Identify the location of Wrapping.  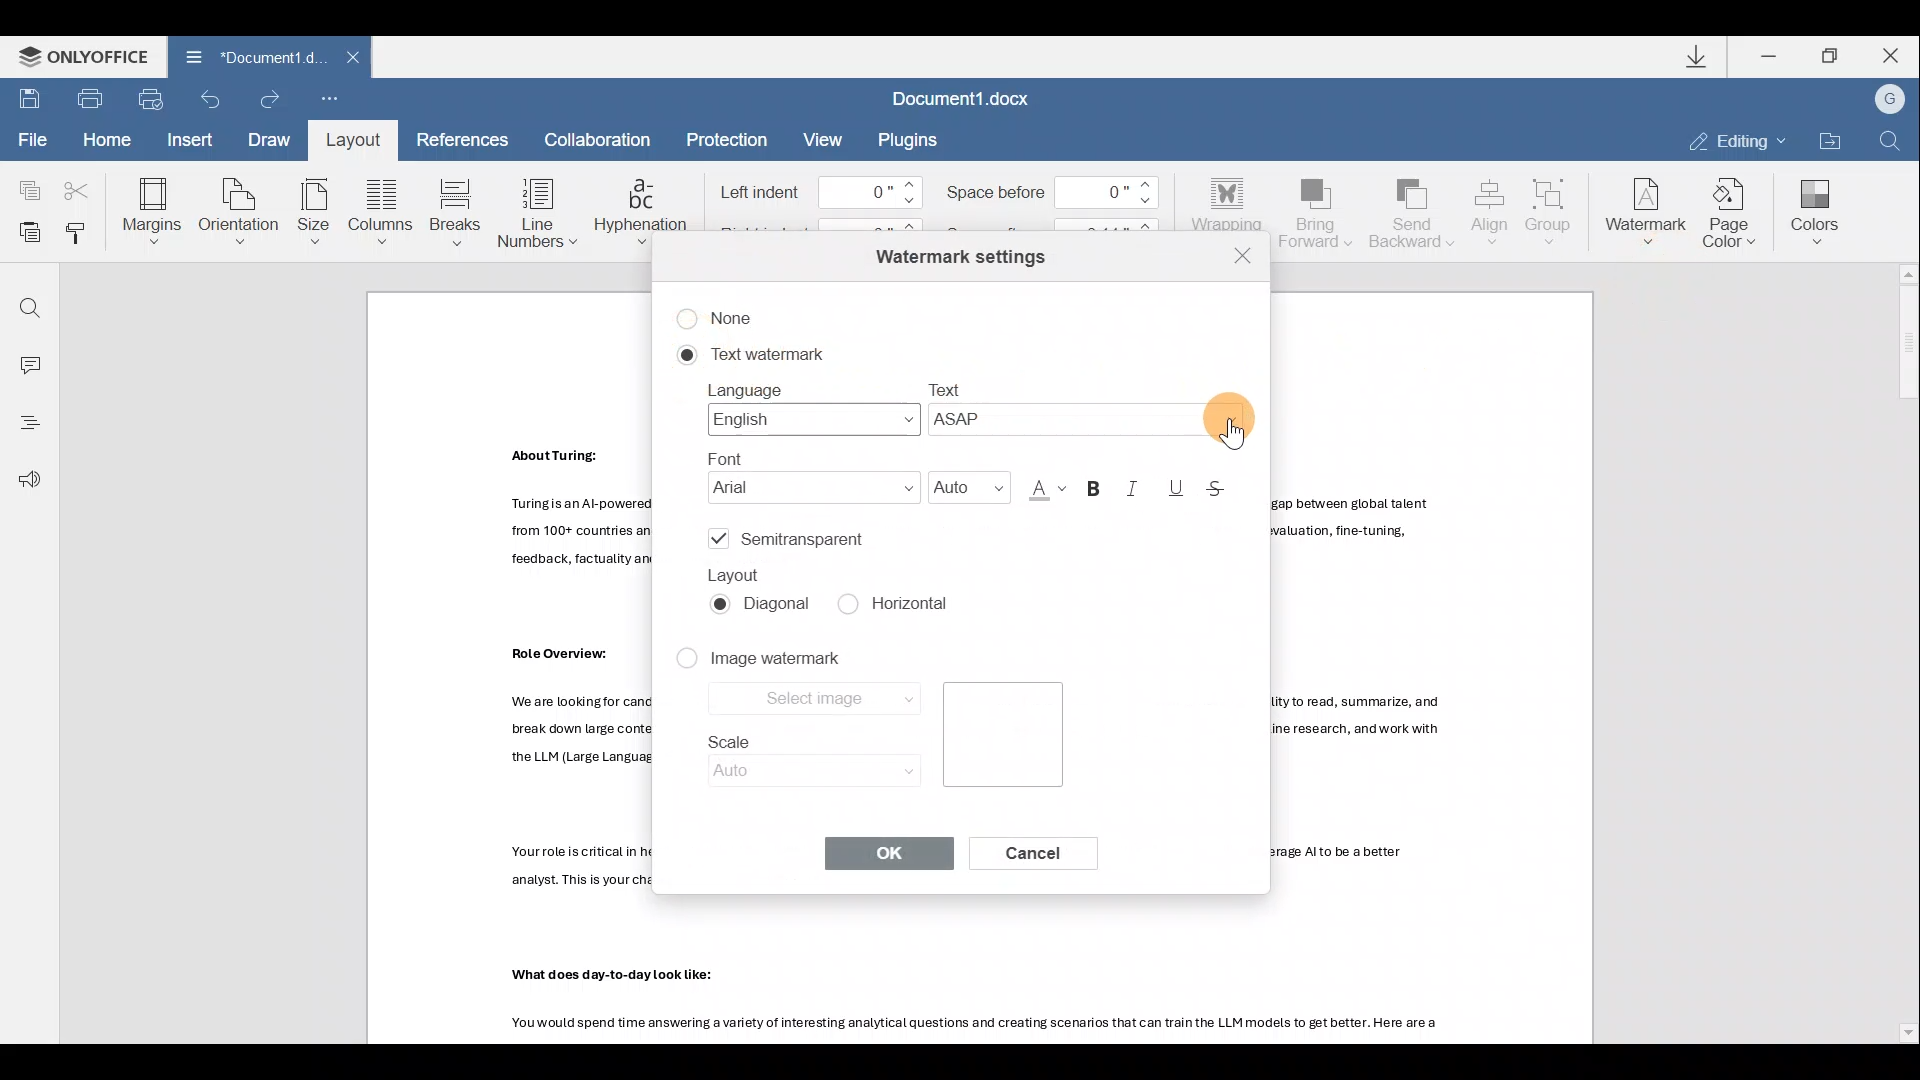
(1223, 198).